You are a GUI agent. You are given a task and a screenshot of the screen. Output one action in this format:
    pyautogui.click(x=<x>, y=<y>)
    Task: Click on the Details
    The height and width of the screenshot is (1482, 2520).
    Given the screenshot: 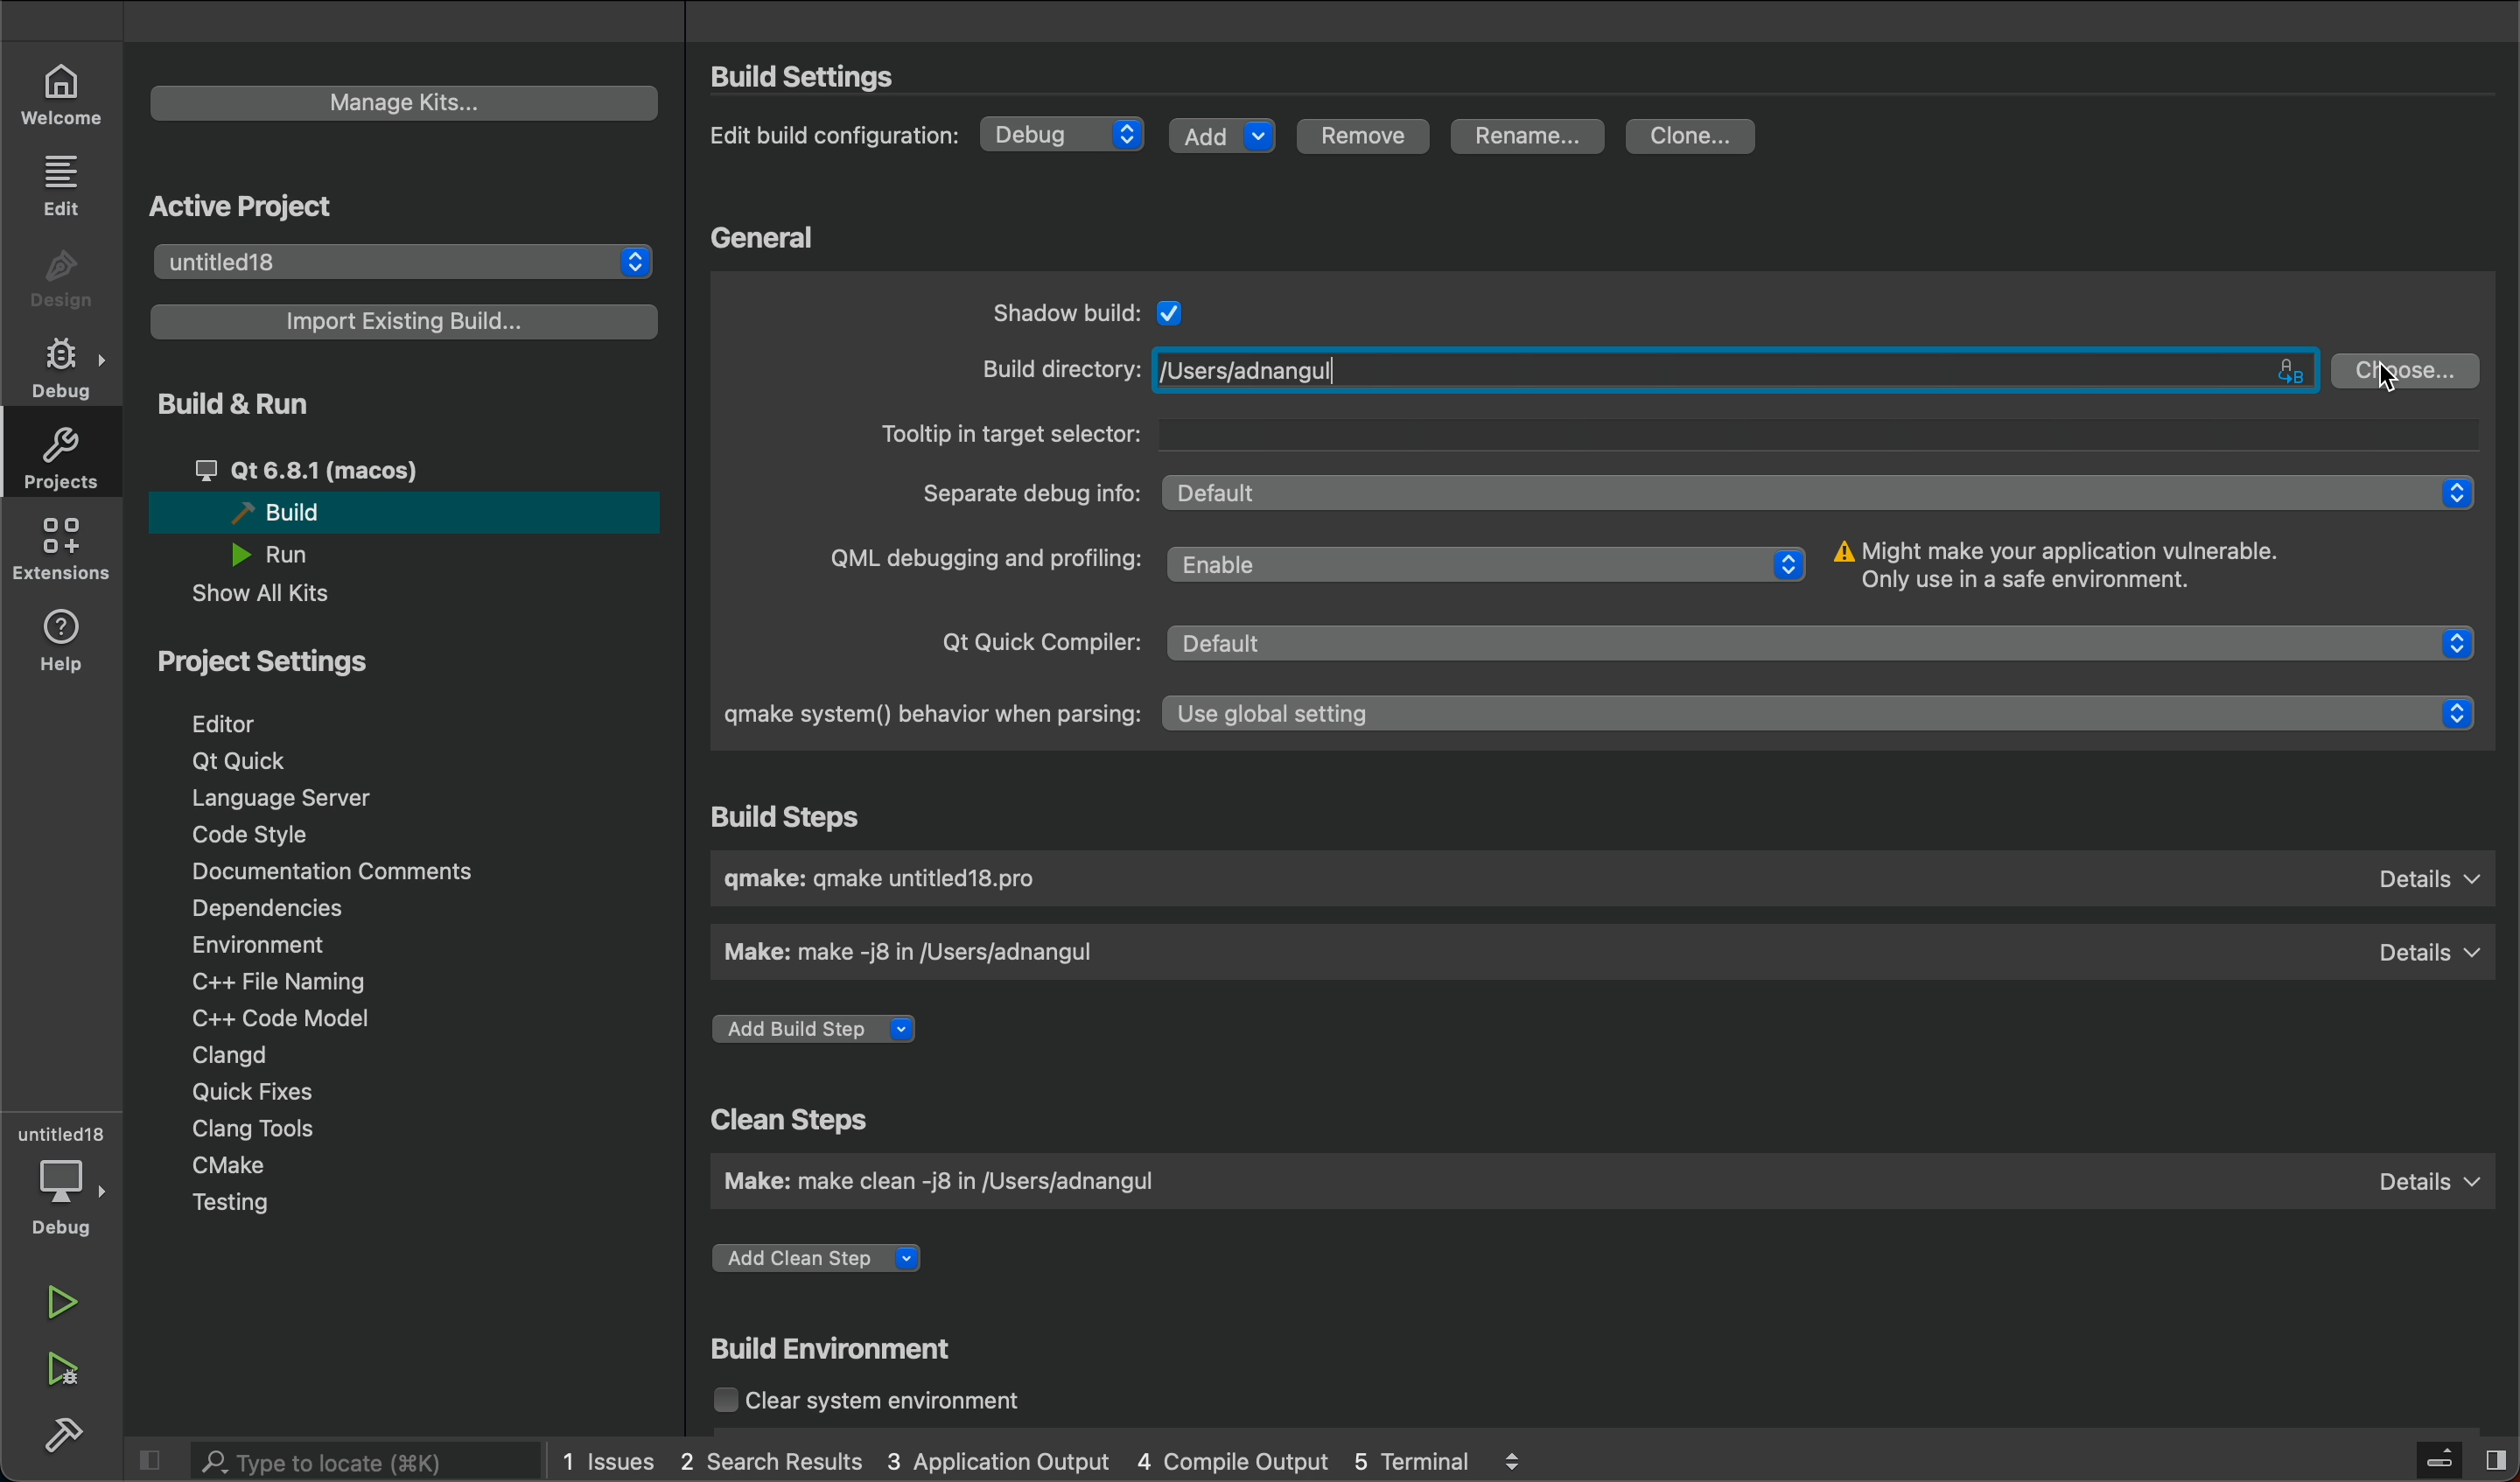 What is the action you would take?
    pyautogui.click(x=2429, y=948)
    